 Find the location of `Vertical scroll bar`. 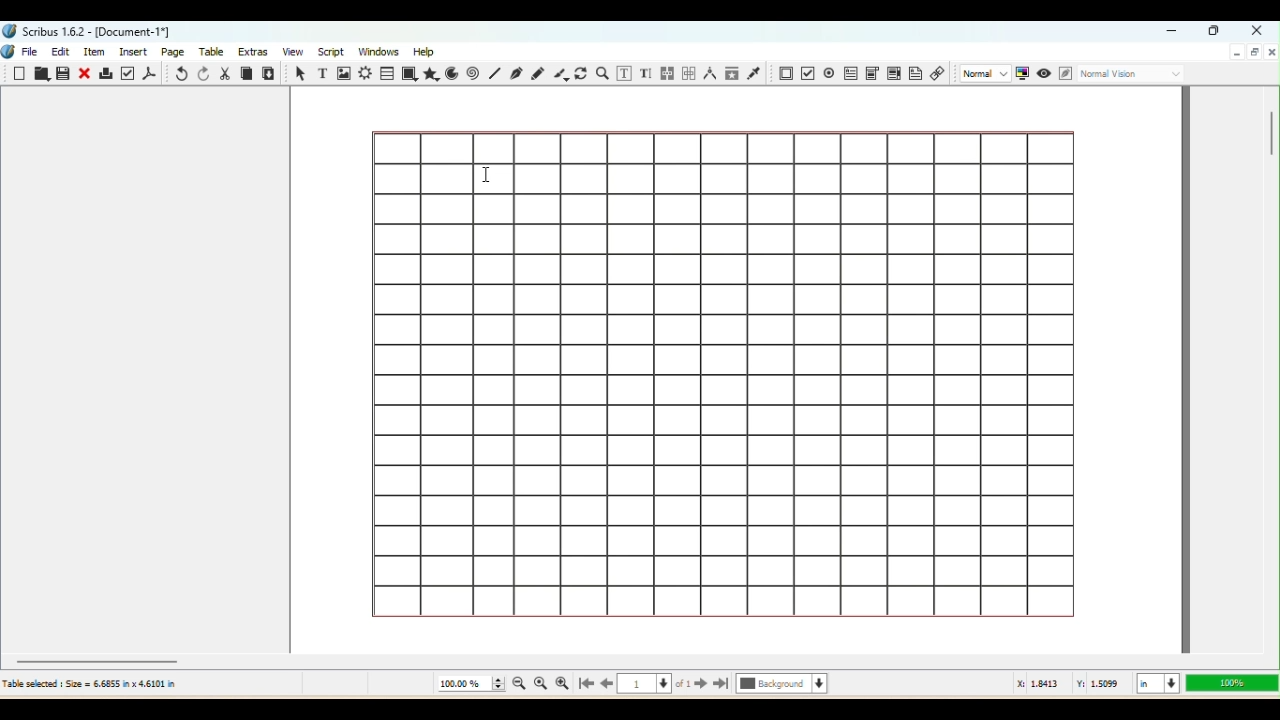

Vertical scroll bar is located at coordinates (1271, 368).